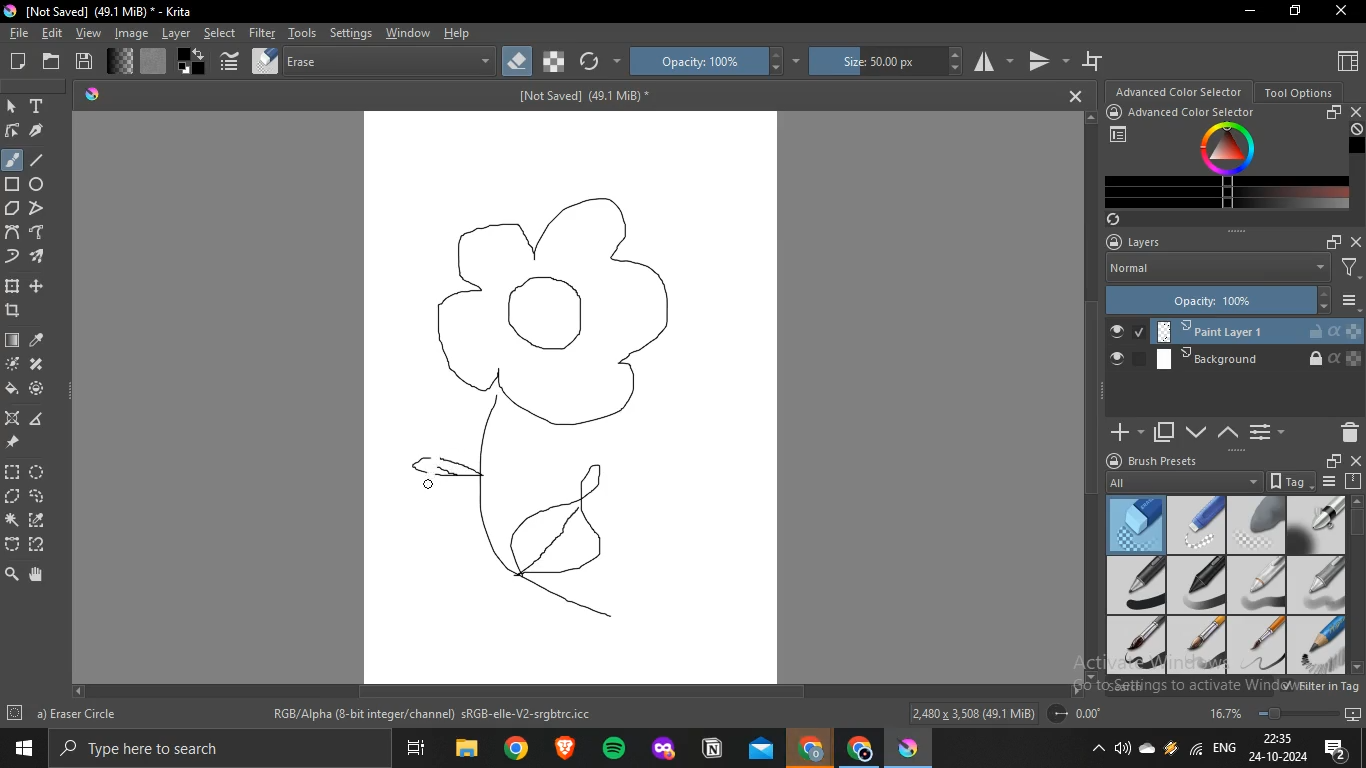 The height and width of the screenshot is (768, 1366). What do you see at coordinates (13, 131) in the screenshot?
I see `edit shapes tool` at bounding box center [13, 131].